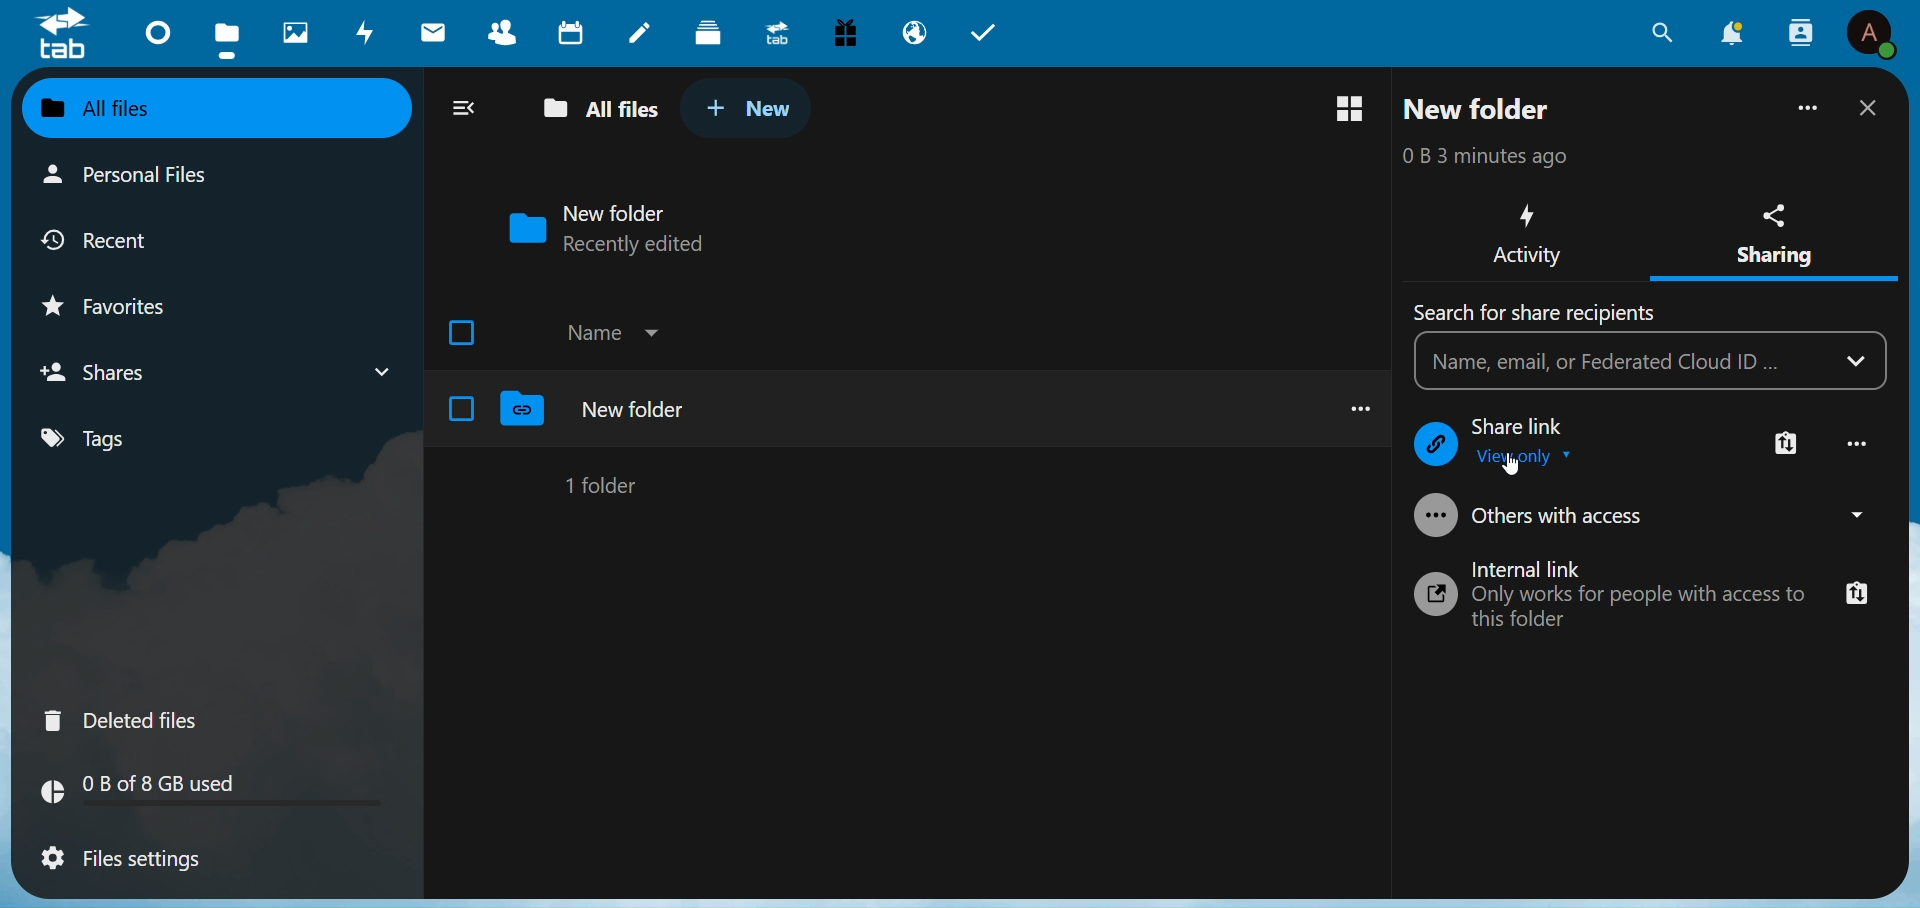 The width and height of the screenshot is (1920, 908). I want to click on cursor, so click(1518, 466).